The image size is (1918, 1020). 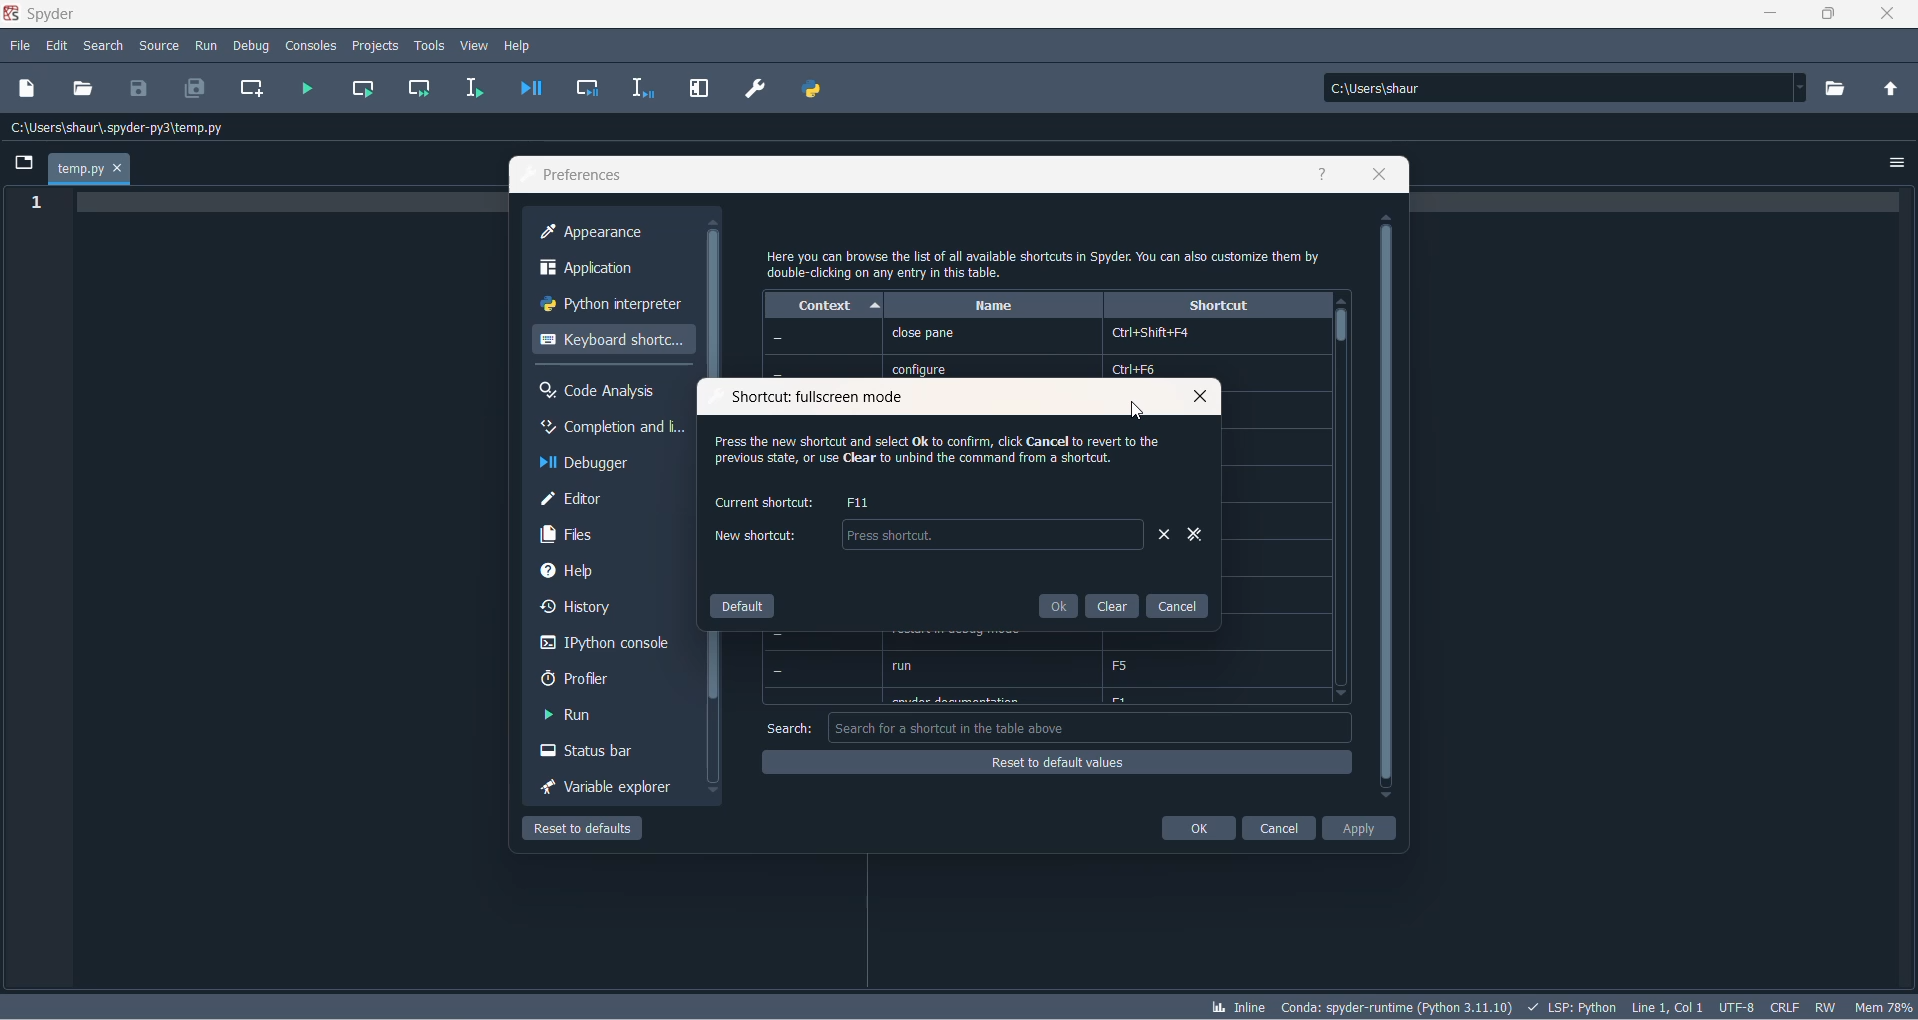 What do you see at coordinates (788, 729) in the screenshot?
I see `search text` at bounding box center [788, 729].